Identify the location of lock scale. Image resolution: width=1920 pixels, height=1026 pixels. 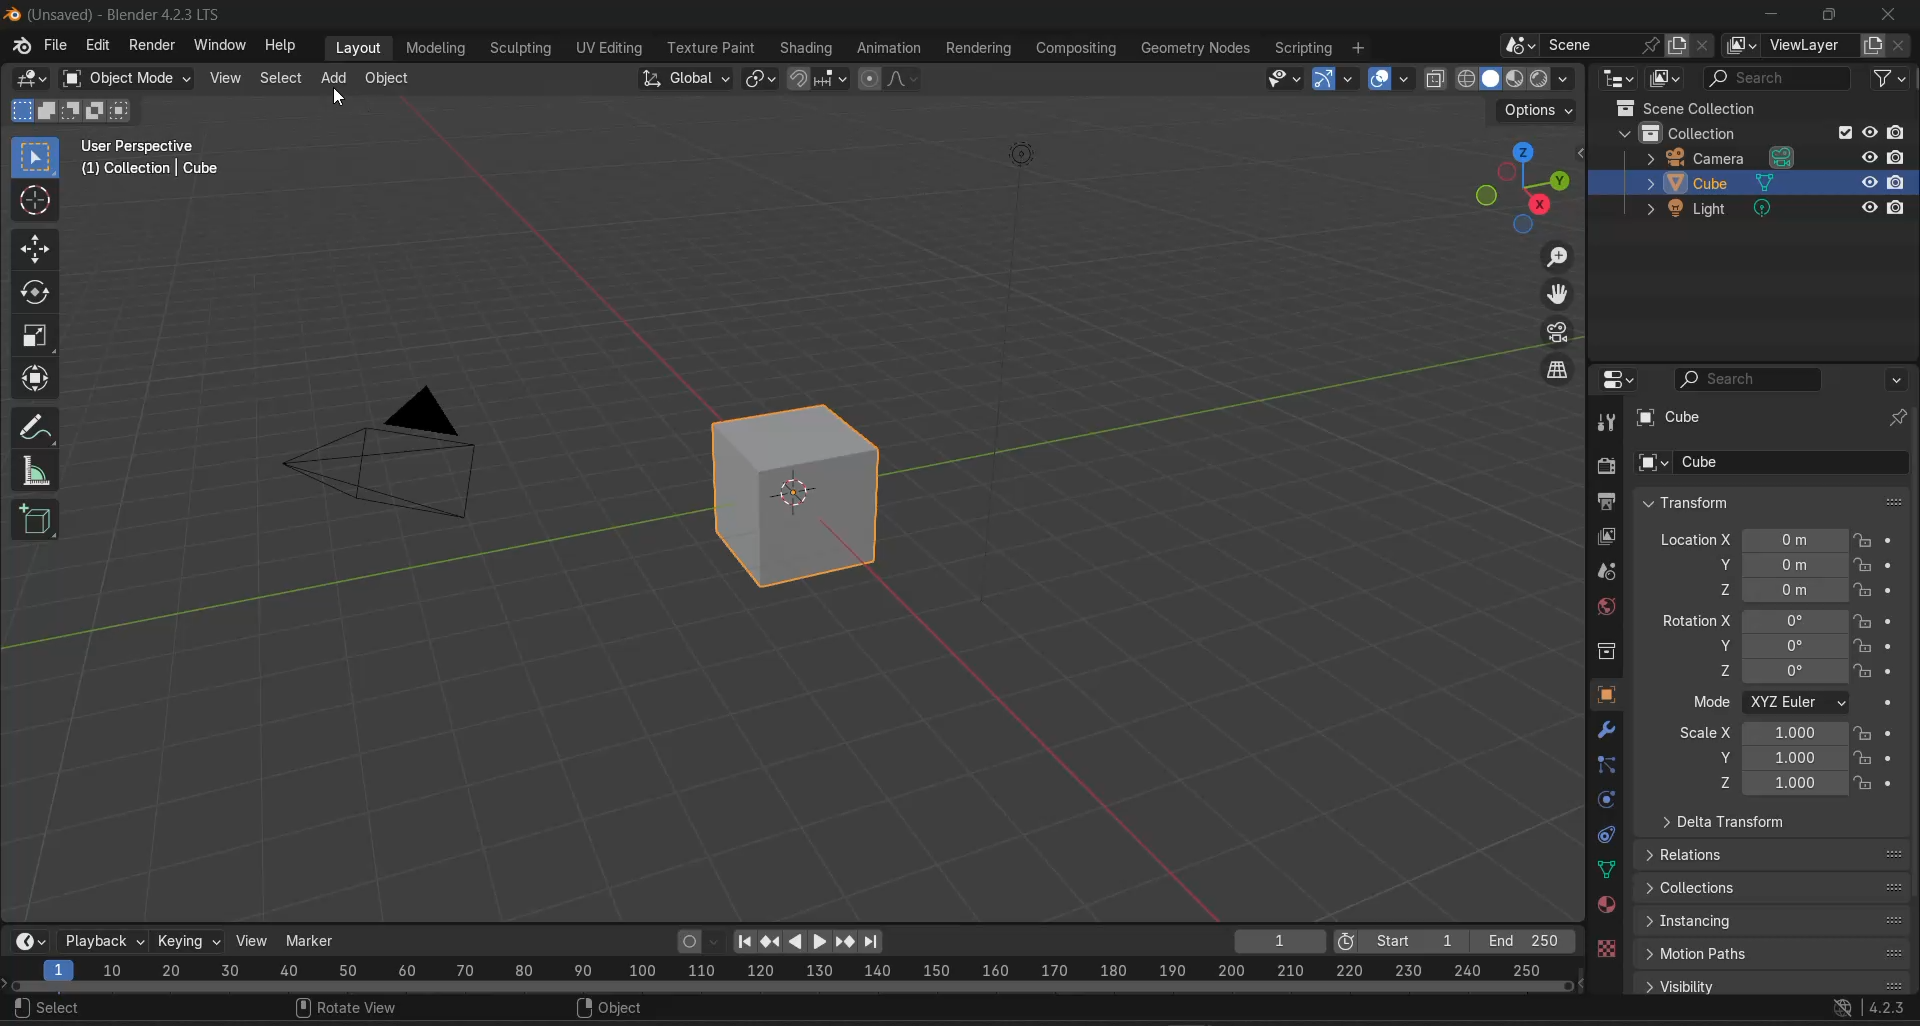
(1863, 734).